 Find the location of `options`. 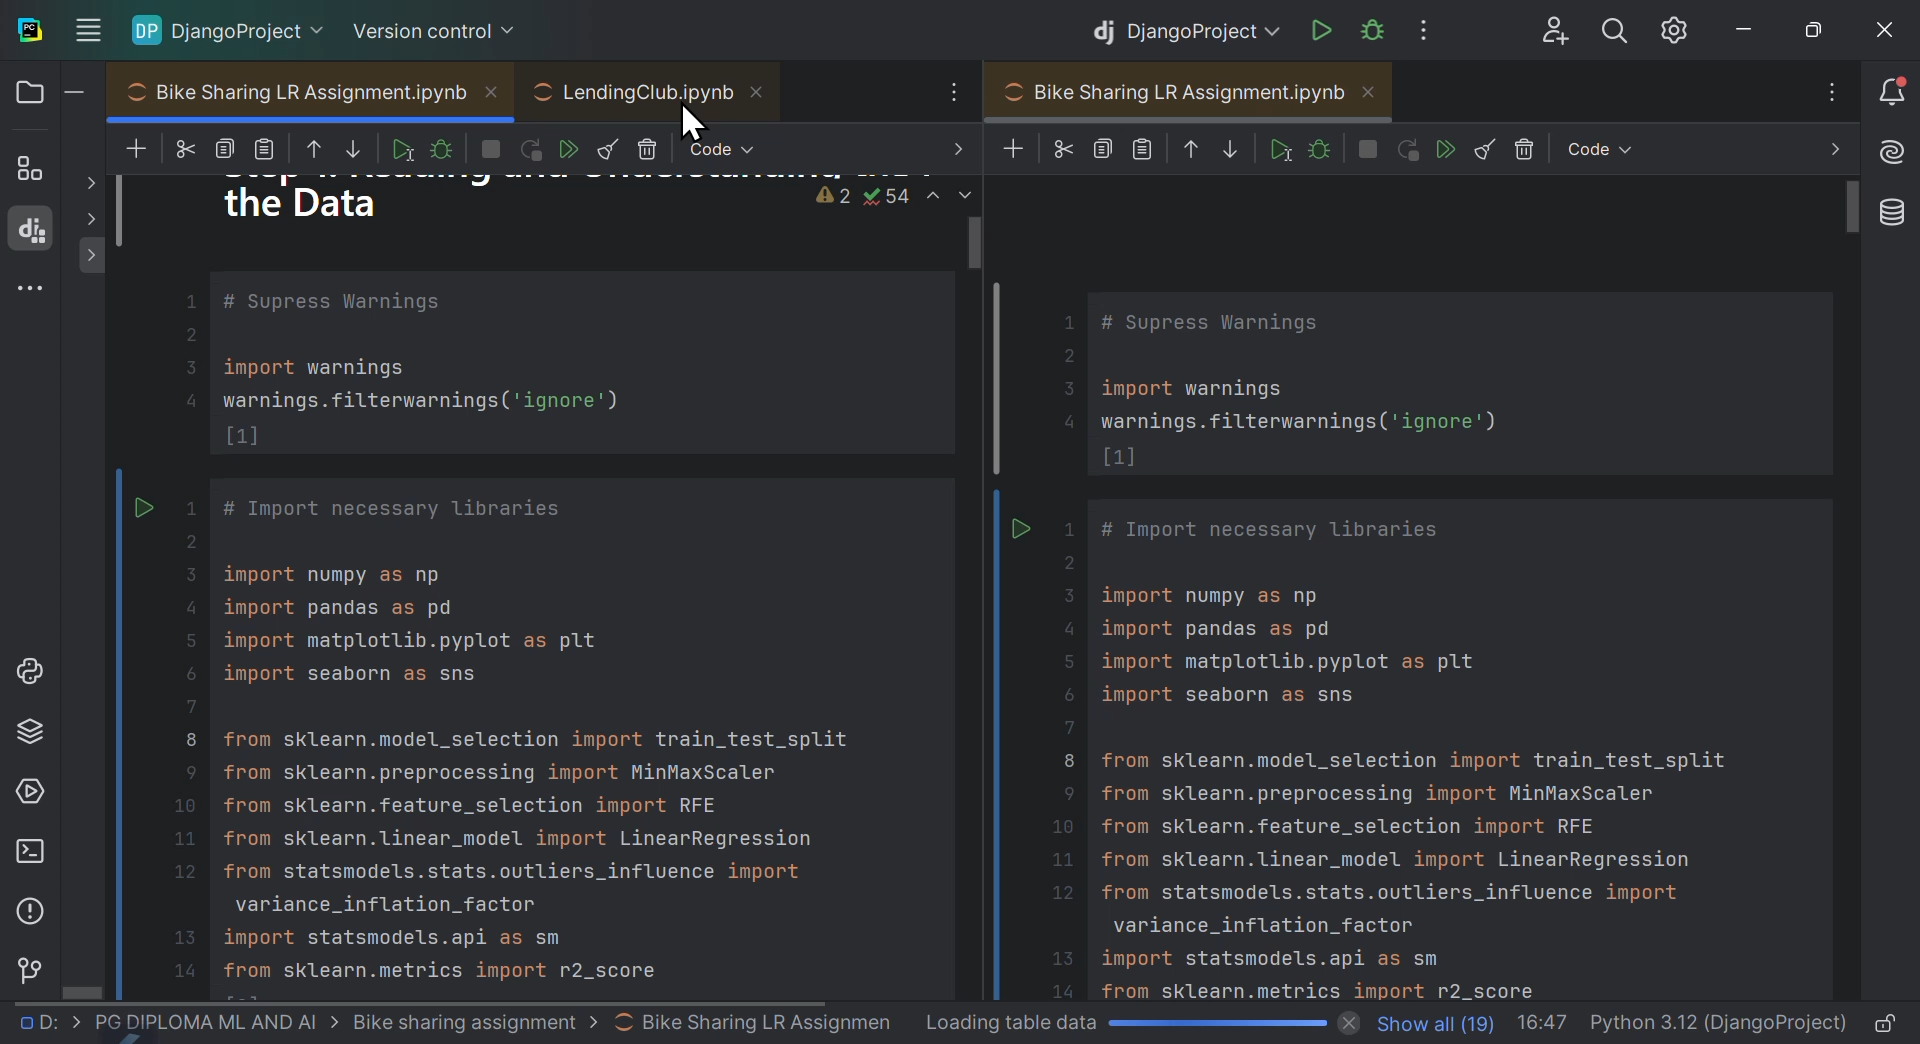

options is located at coordinates (1826, 93).